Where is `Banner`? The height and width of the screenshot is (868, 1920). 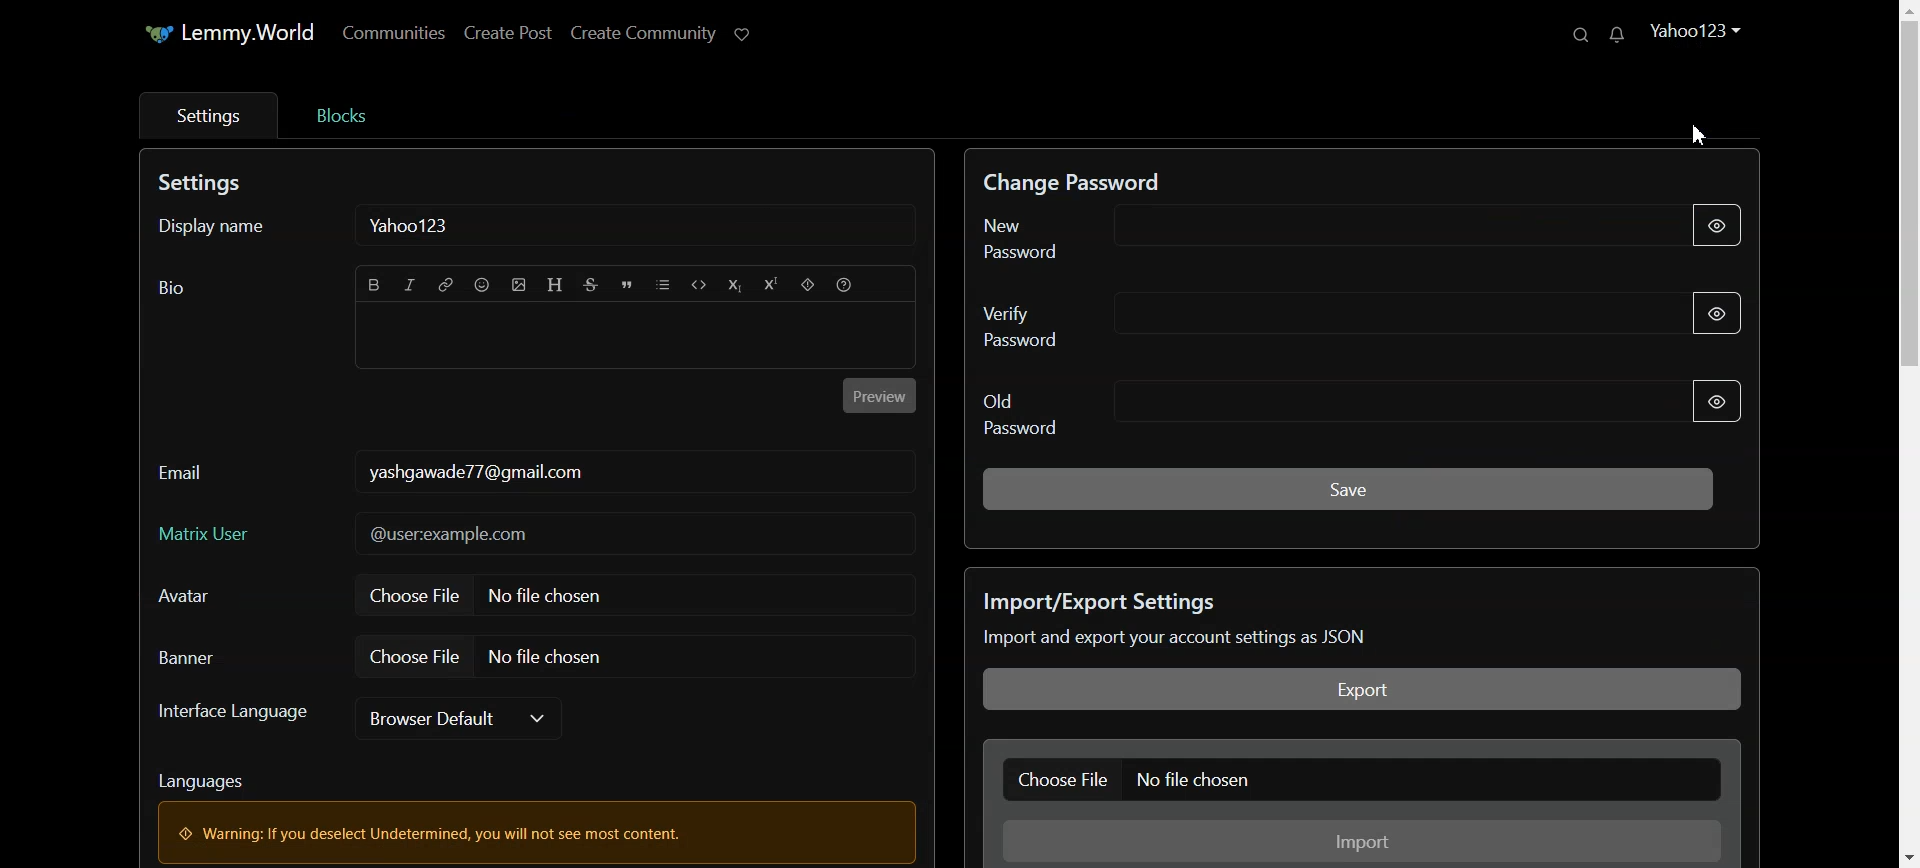
Banner is located at coordinates (193, 657).